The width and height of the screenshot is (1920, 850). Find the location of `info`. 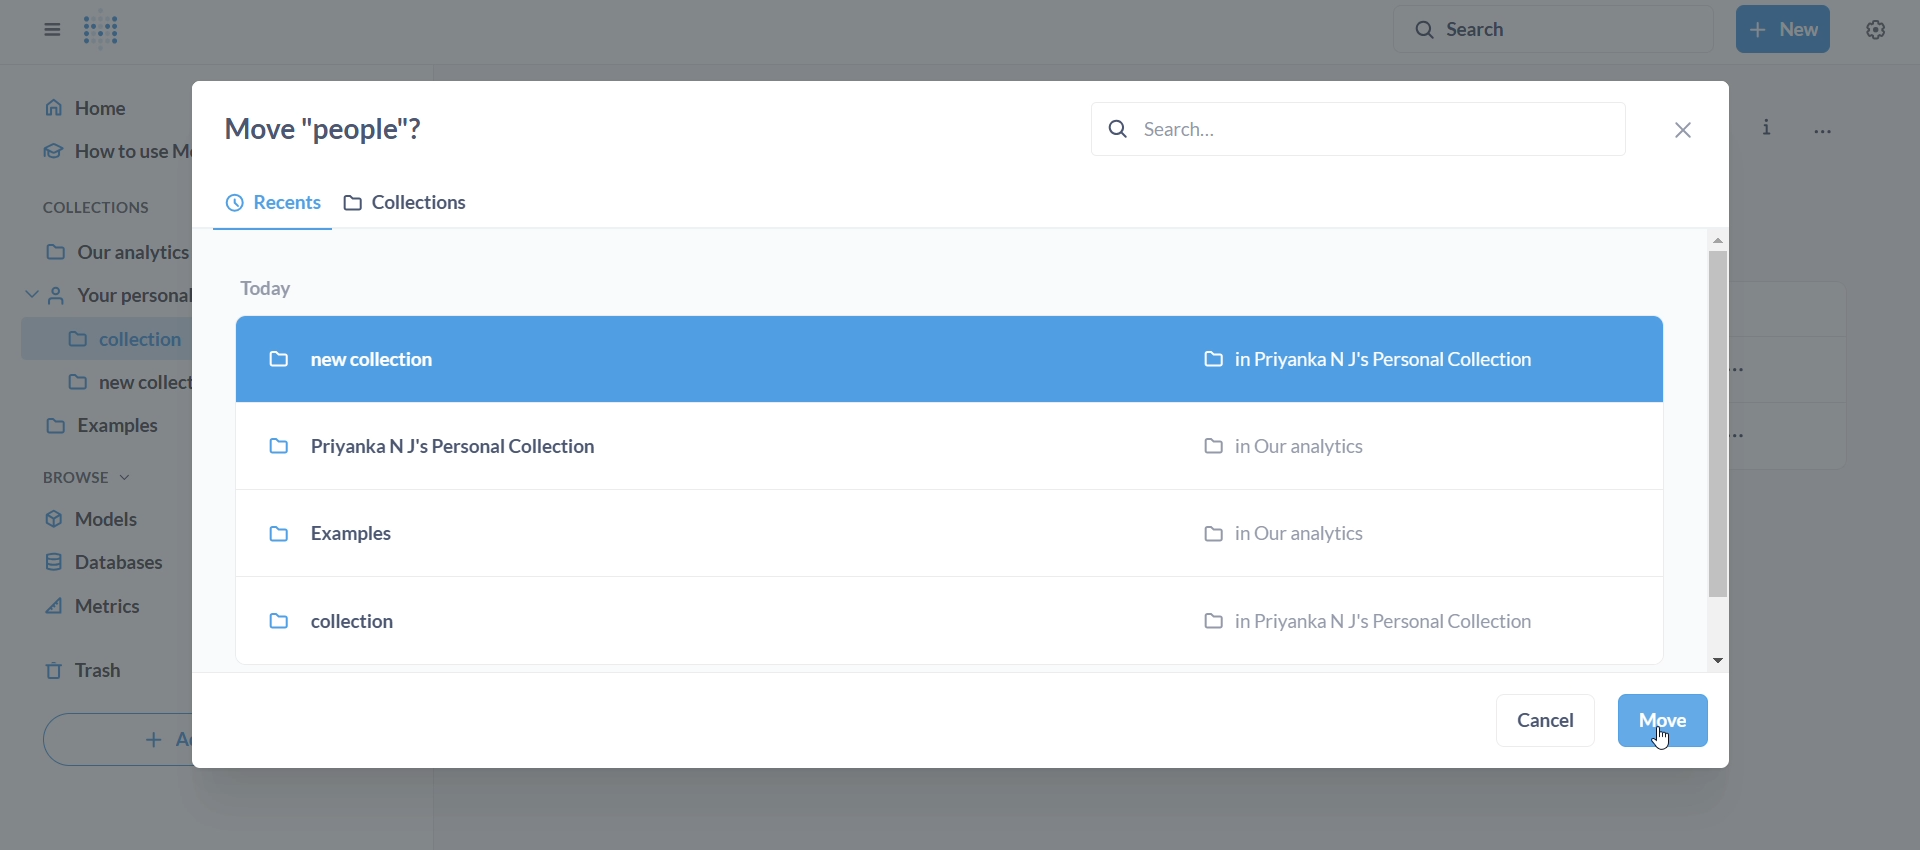

info is located at coordinates (1764, 127).